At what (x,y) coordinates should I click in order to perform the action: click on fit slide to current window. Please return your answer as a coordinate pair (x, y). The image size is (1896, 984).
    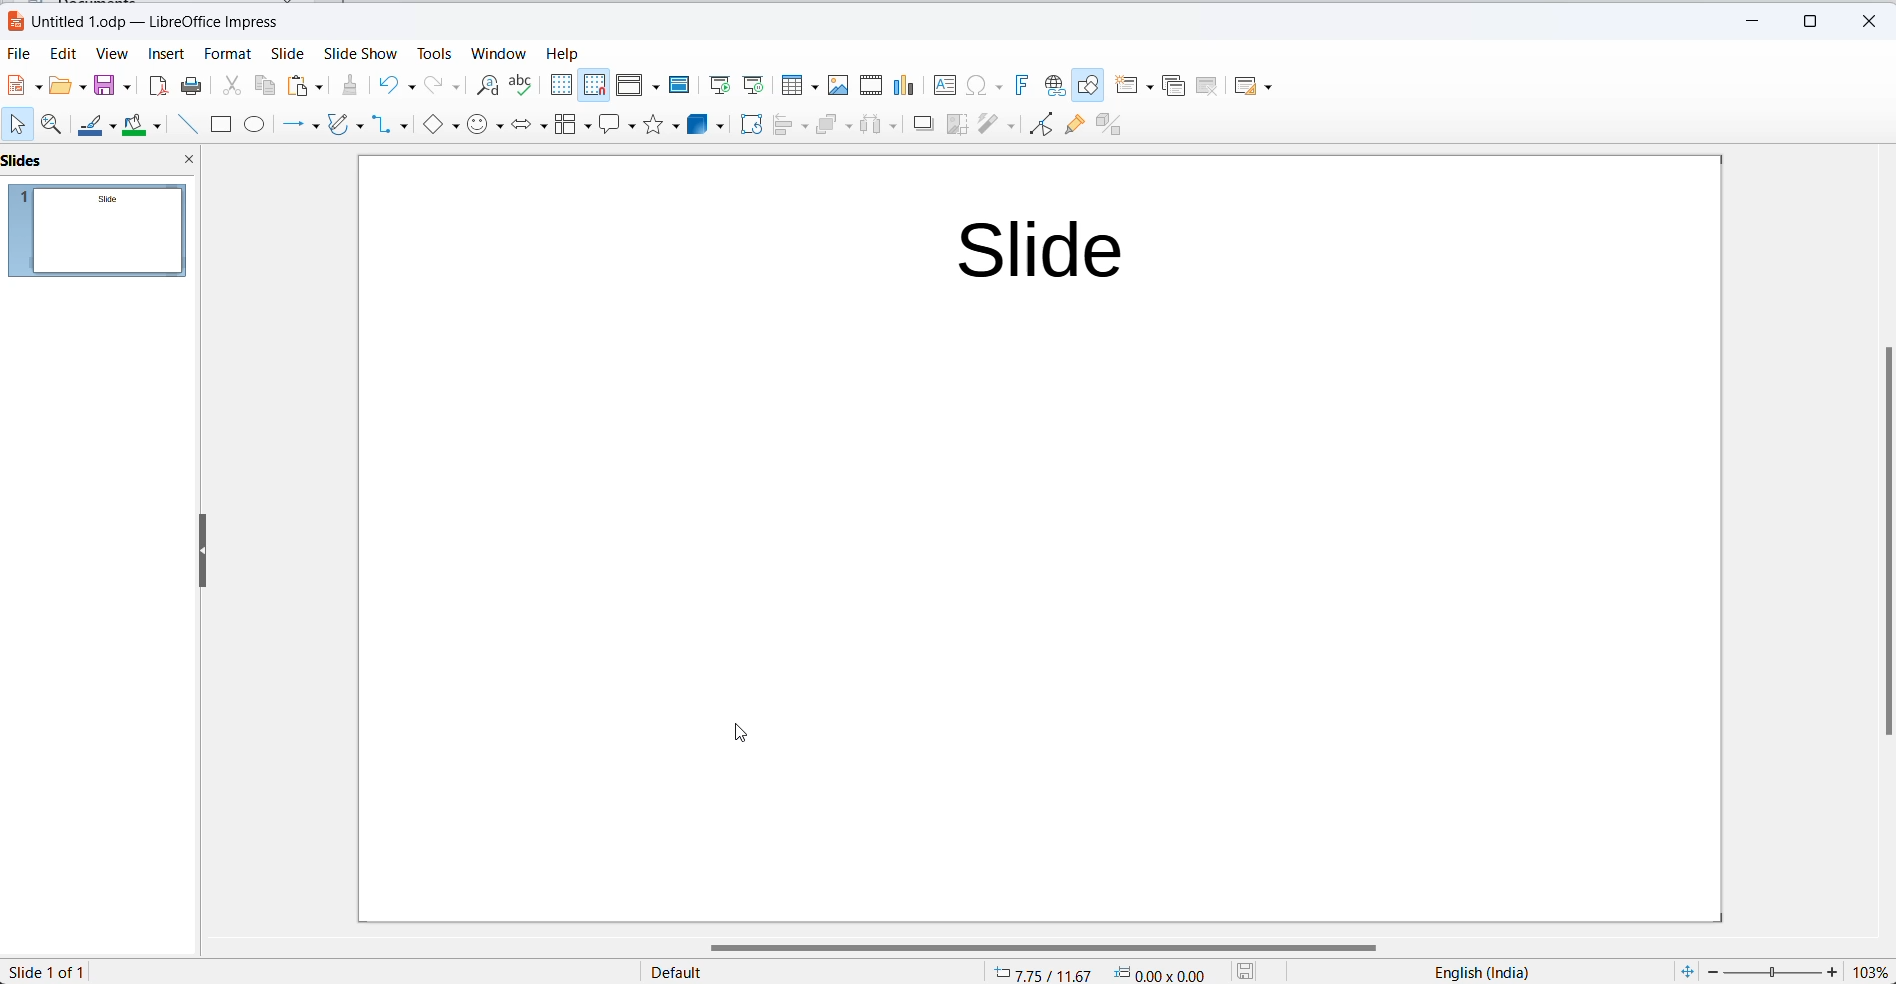
    Looking at the image, I should click on (1683, 971).